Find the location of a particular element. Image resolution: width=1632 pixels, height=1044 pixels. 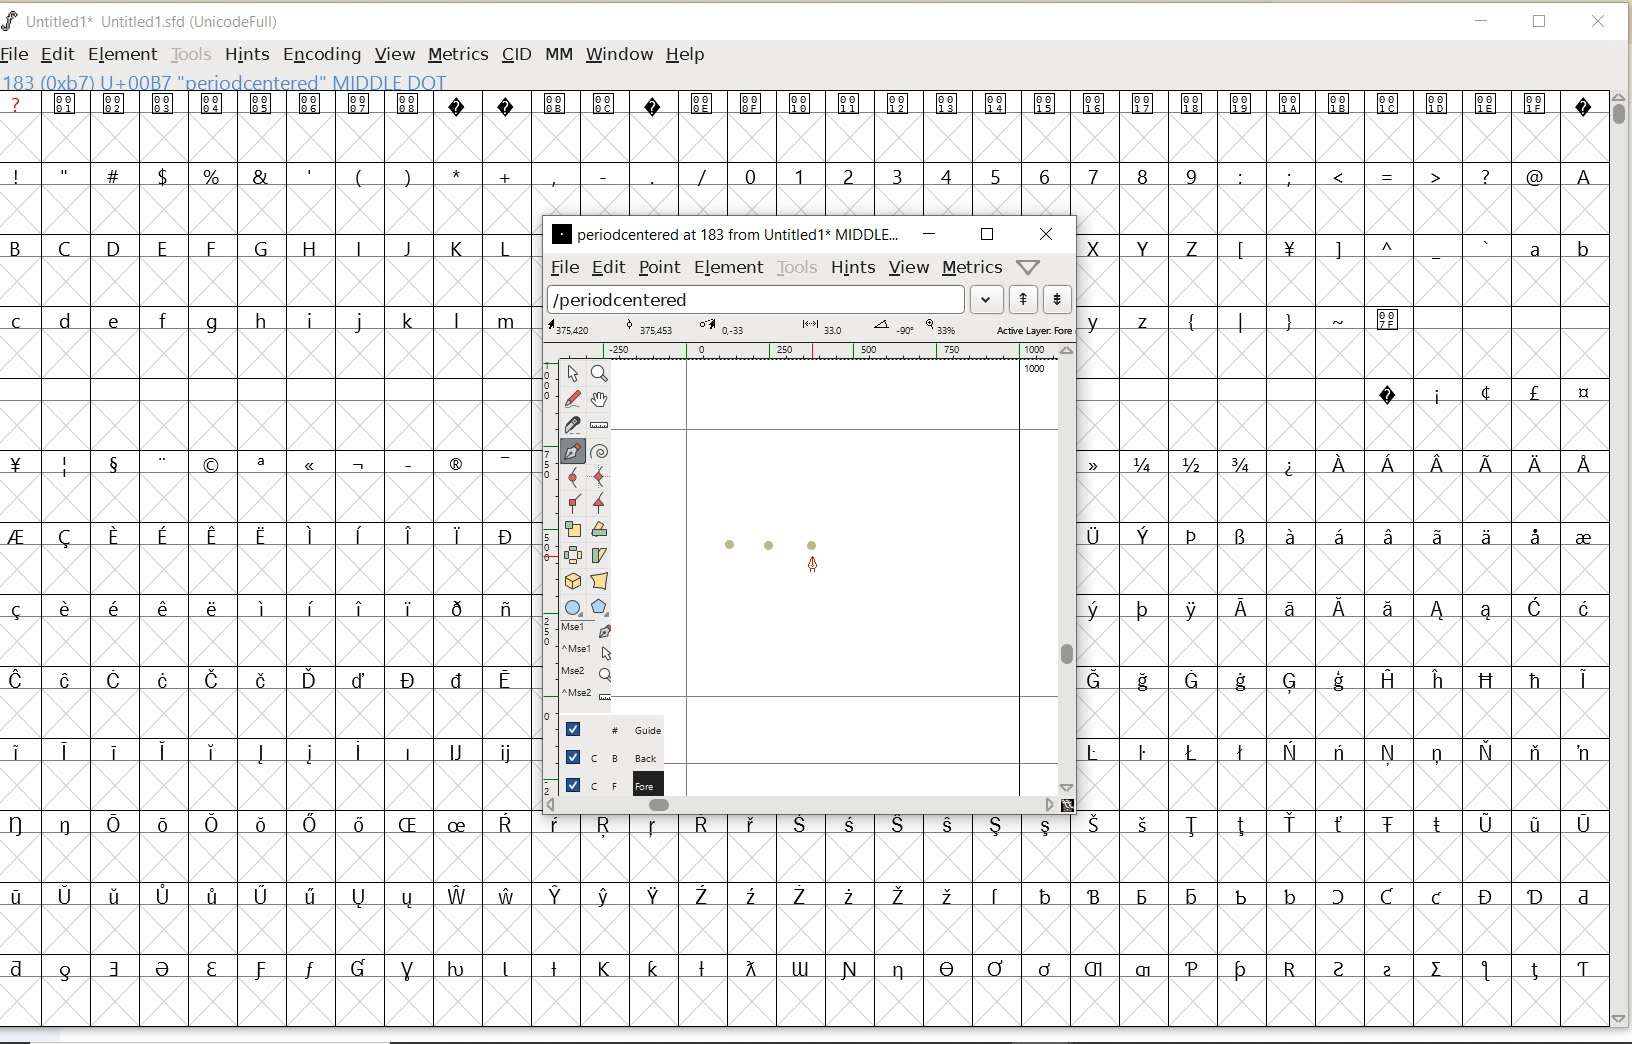

special characters is located at coordinates (1483, 393).